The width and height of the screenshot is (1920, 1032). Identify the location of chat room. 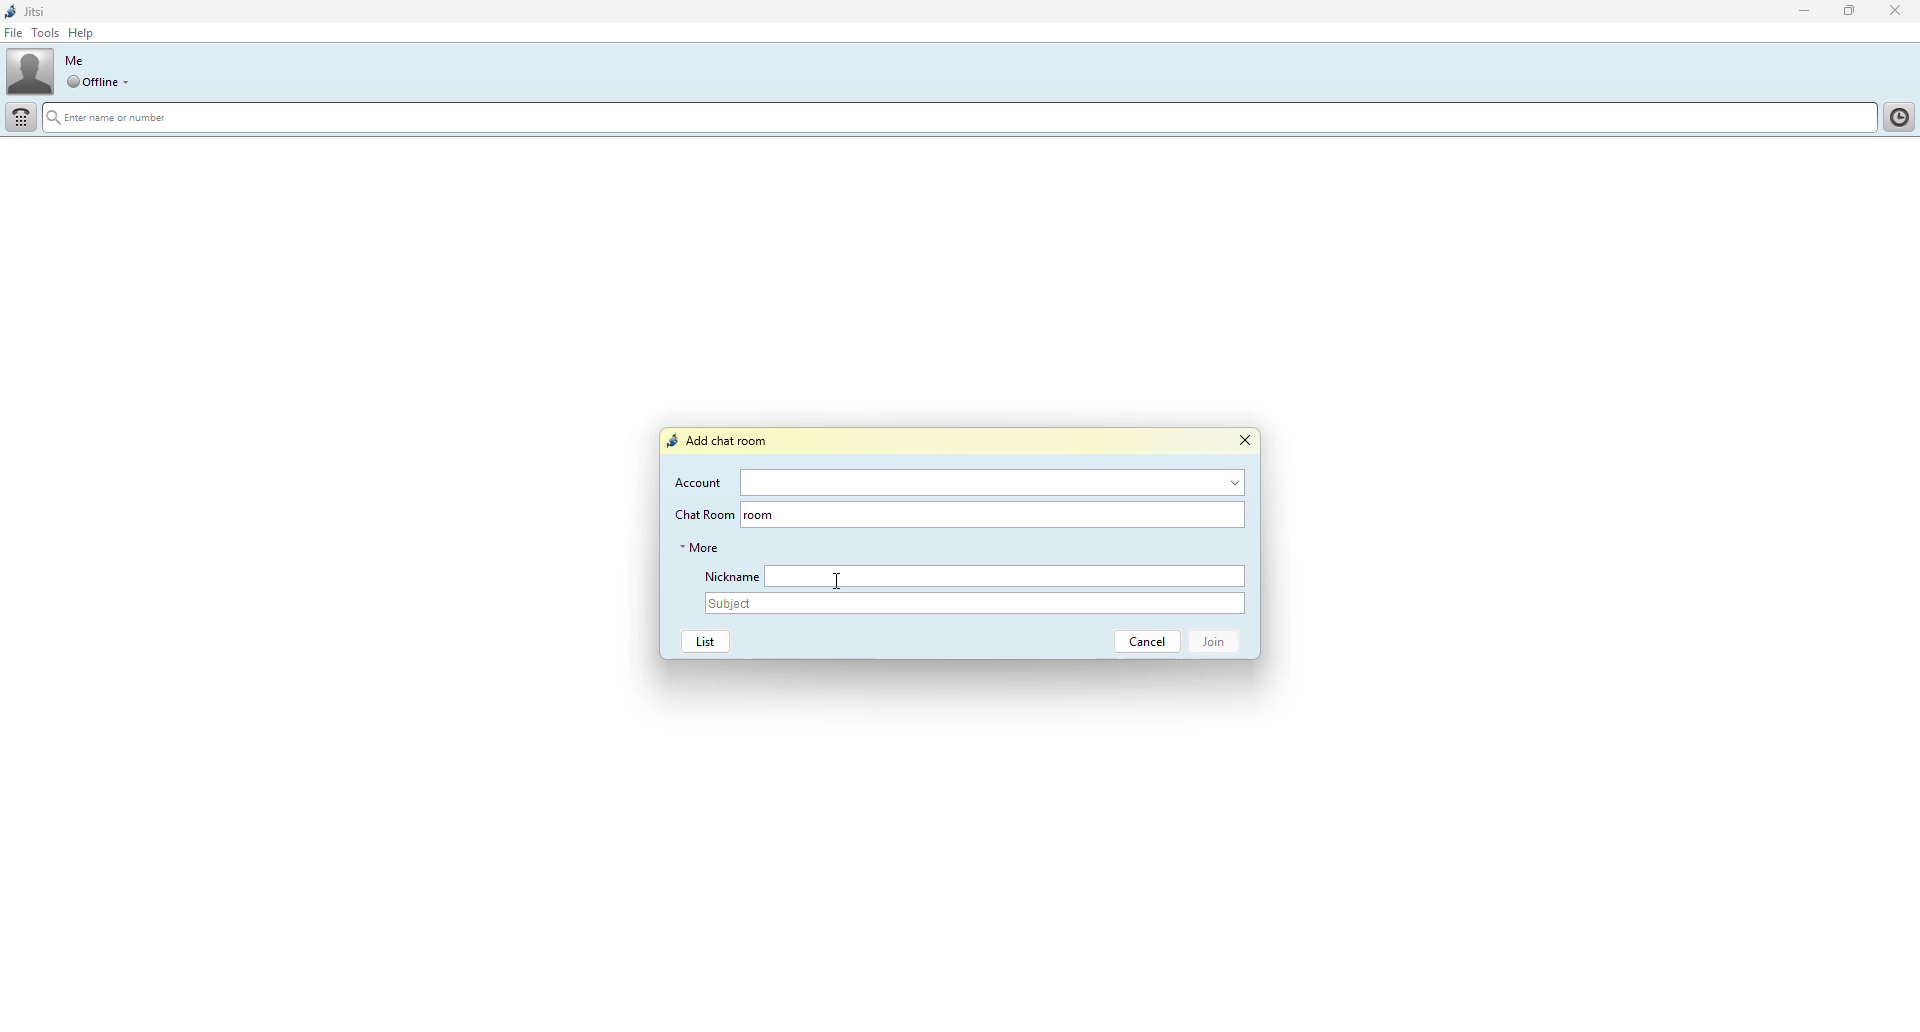
(1014, 514).